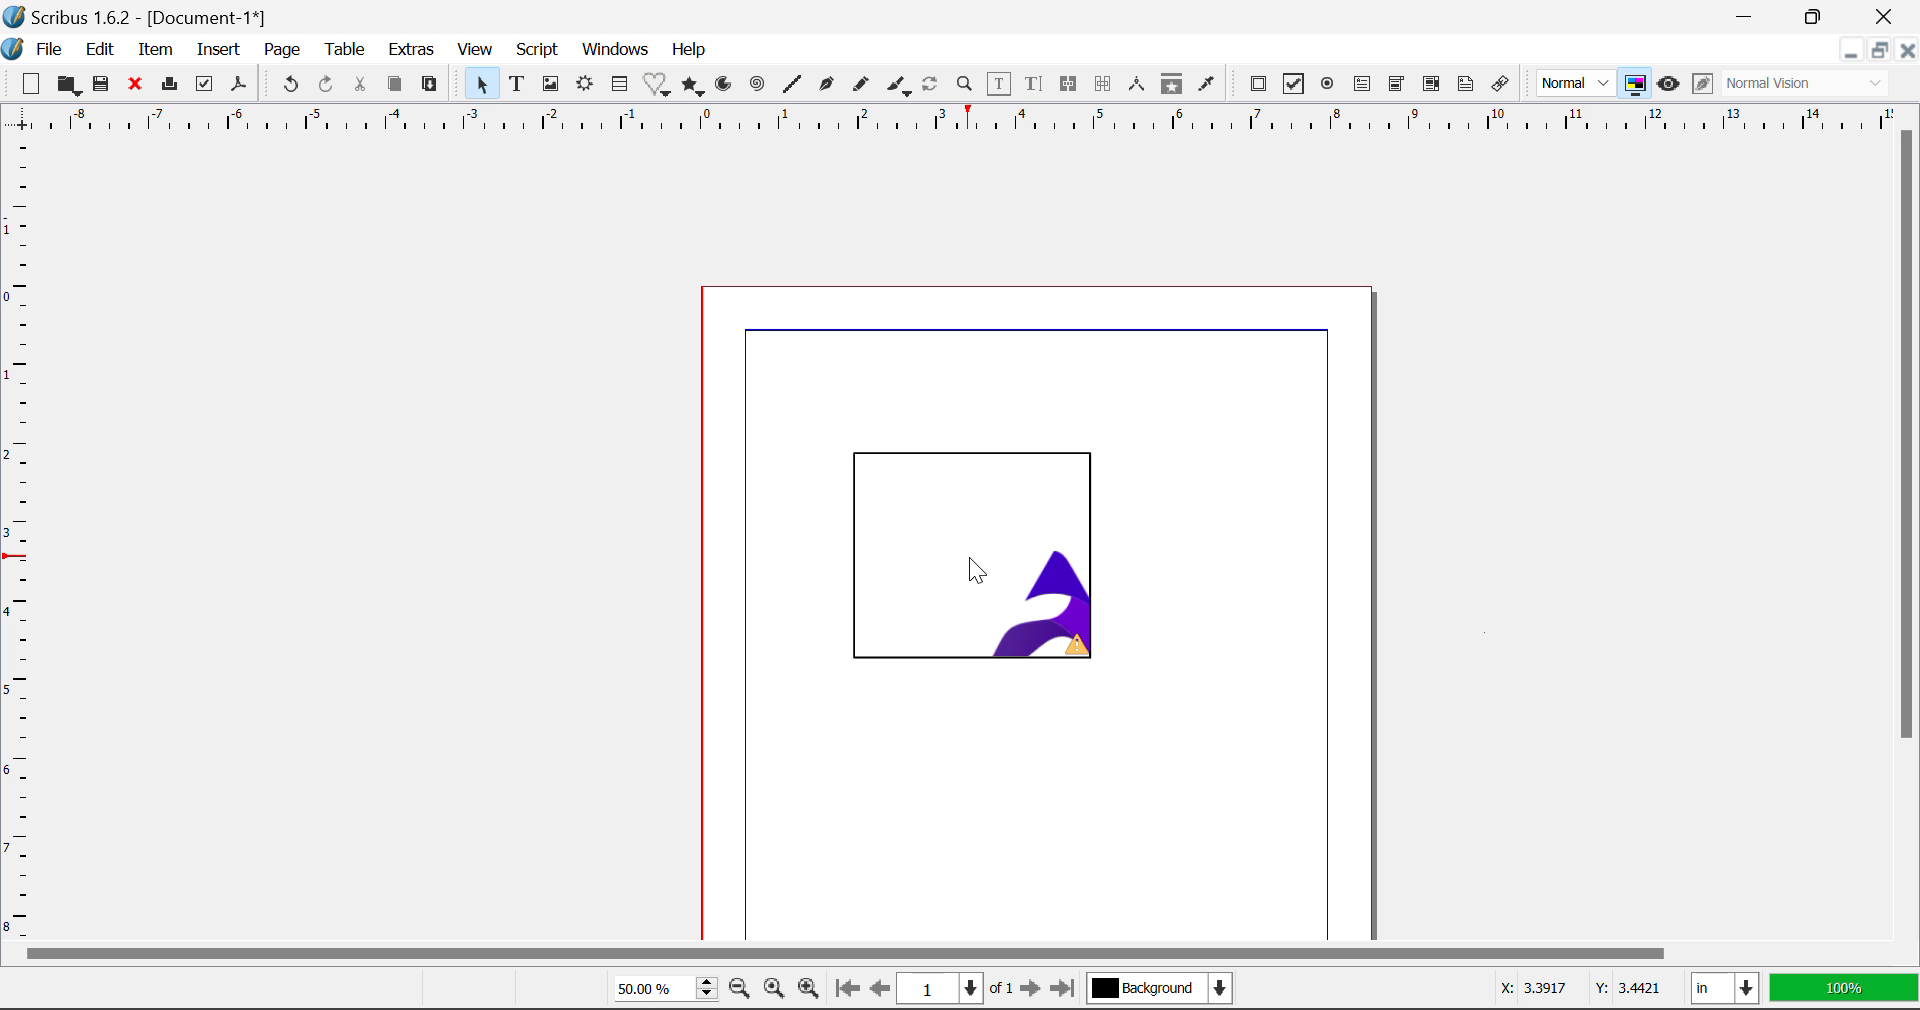 The width and height of the screenshot is (1920, 1010). Describe the element at coordinates (956, 956) in the screenshot. I see `Horizontal Scroll Bar` at that location.